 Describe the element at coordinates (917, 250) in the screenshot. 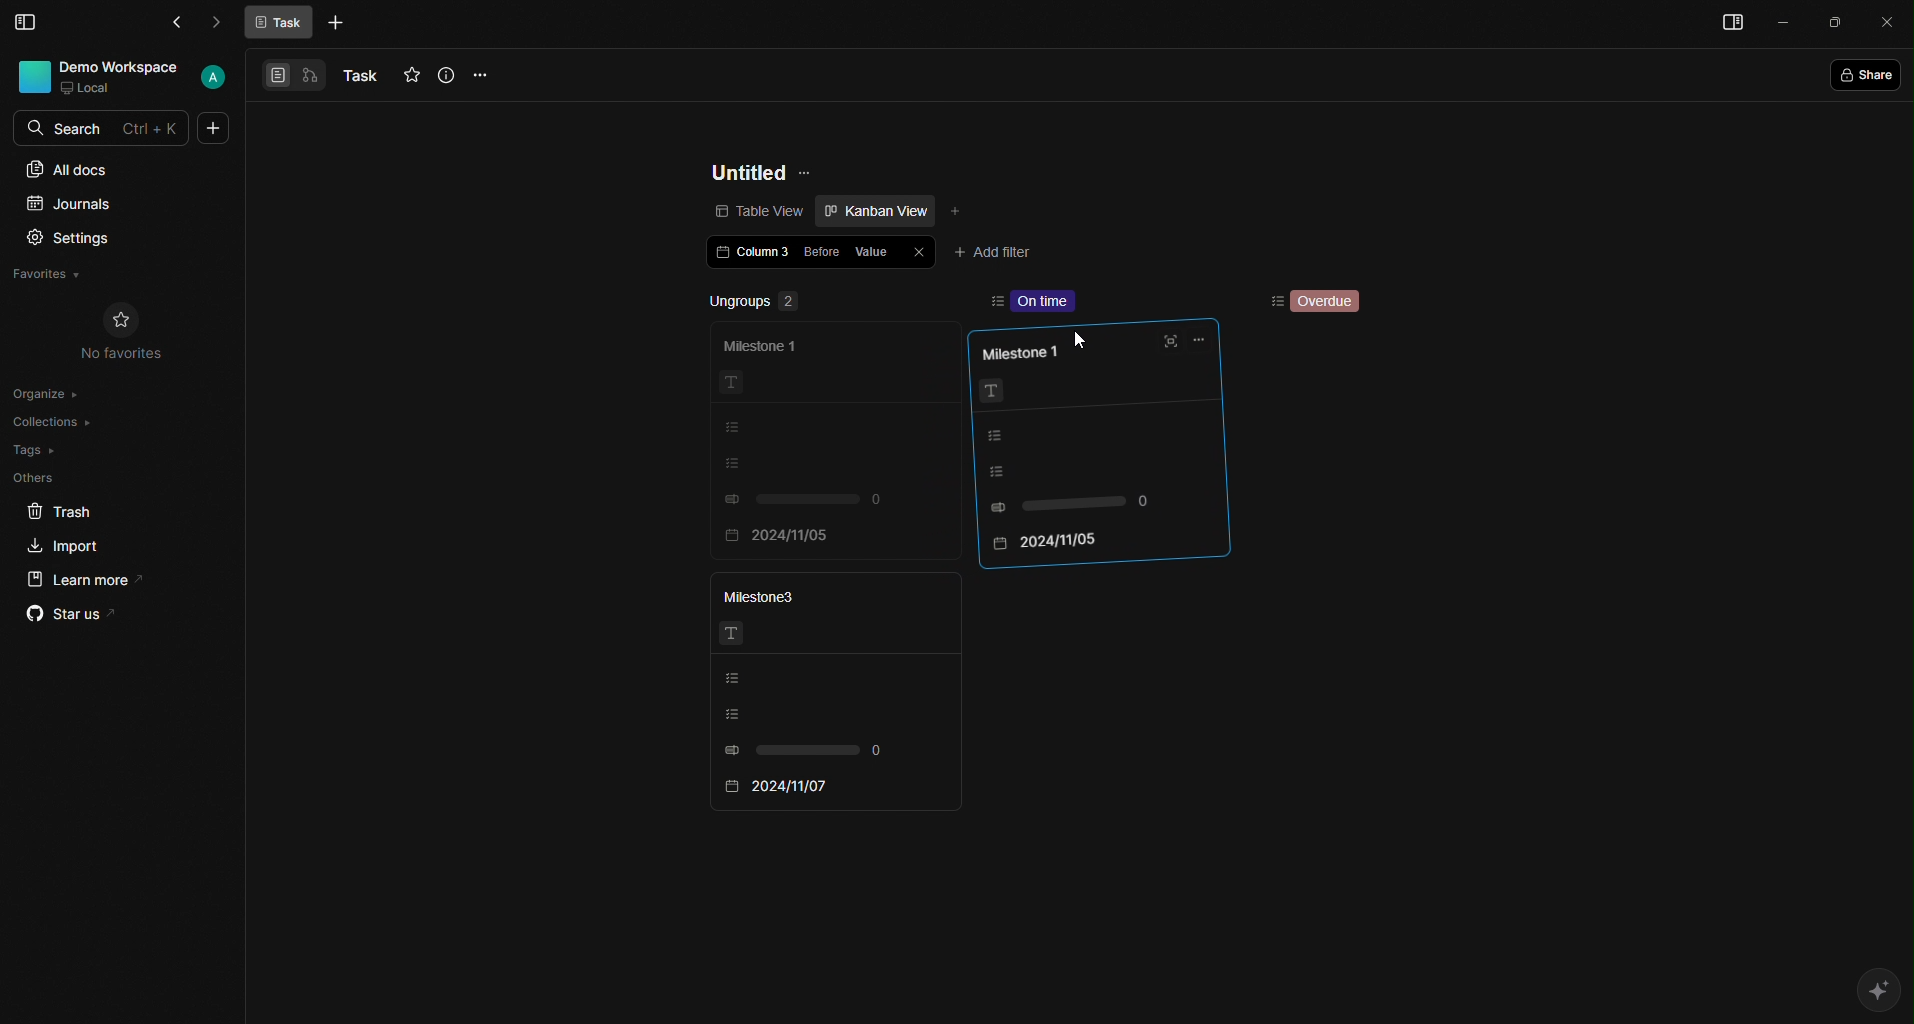

I see `Close` at that location.